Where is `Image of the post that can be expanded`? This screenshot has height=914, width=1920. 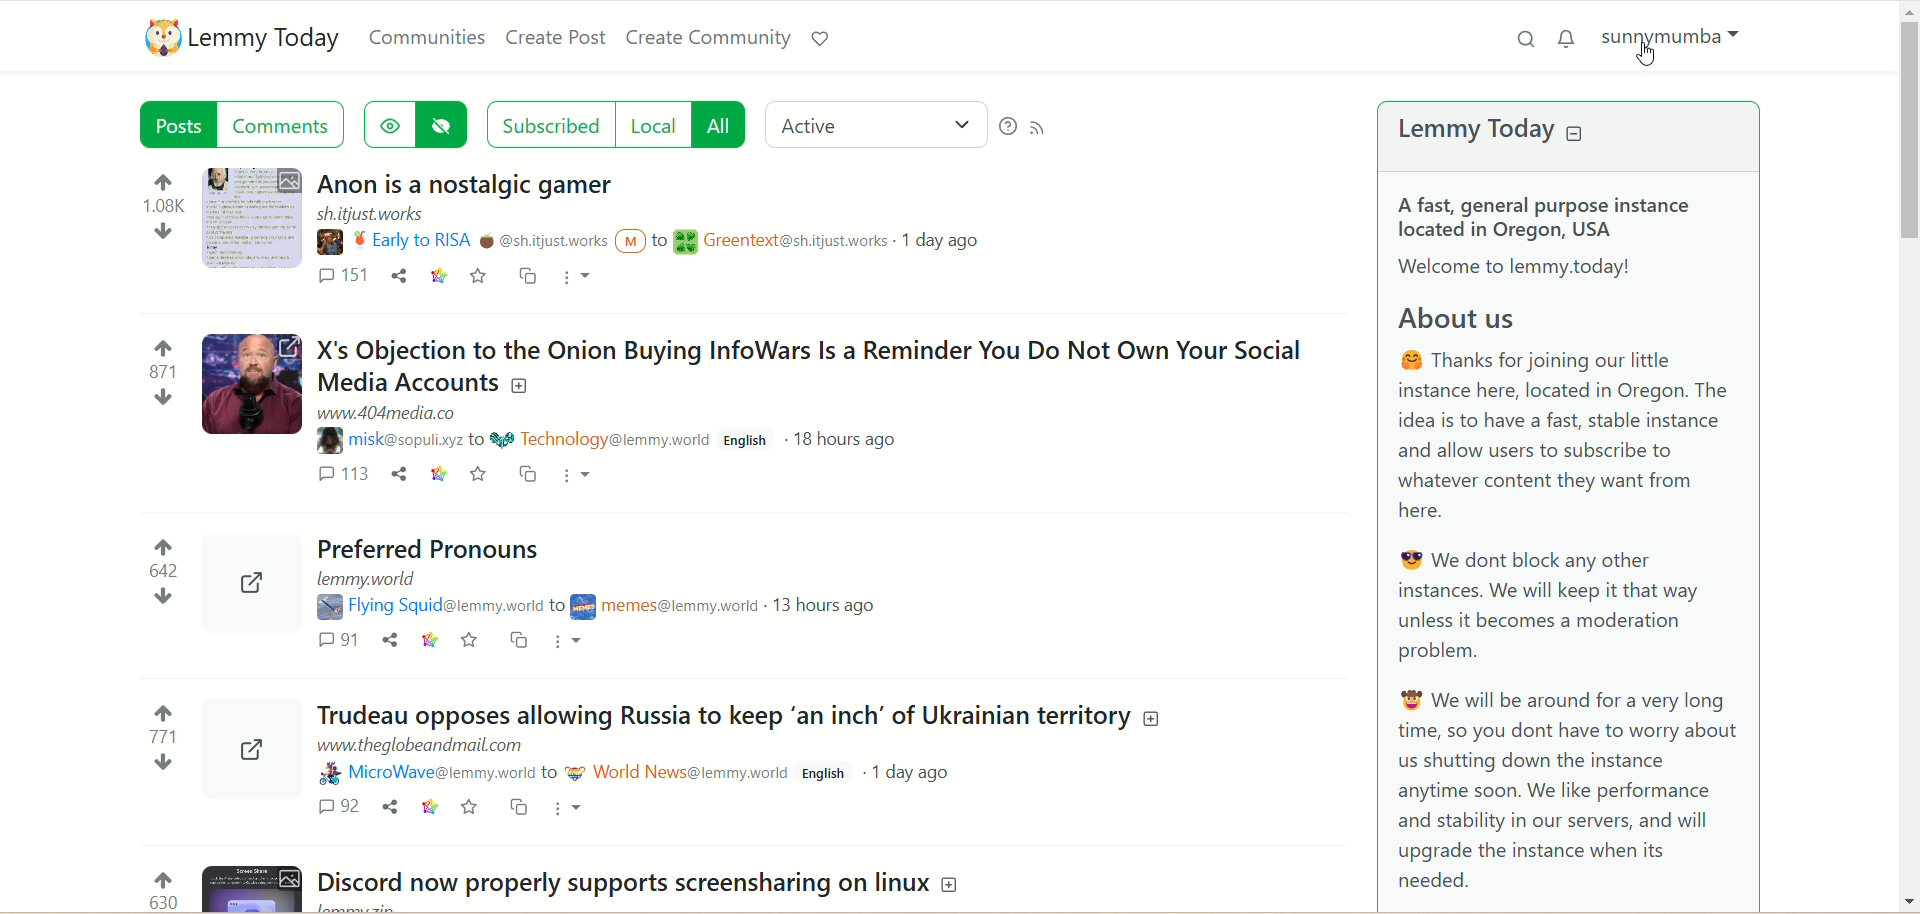
Image of the post that can be expanded is located at coordinates (249, 376).